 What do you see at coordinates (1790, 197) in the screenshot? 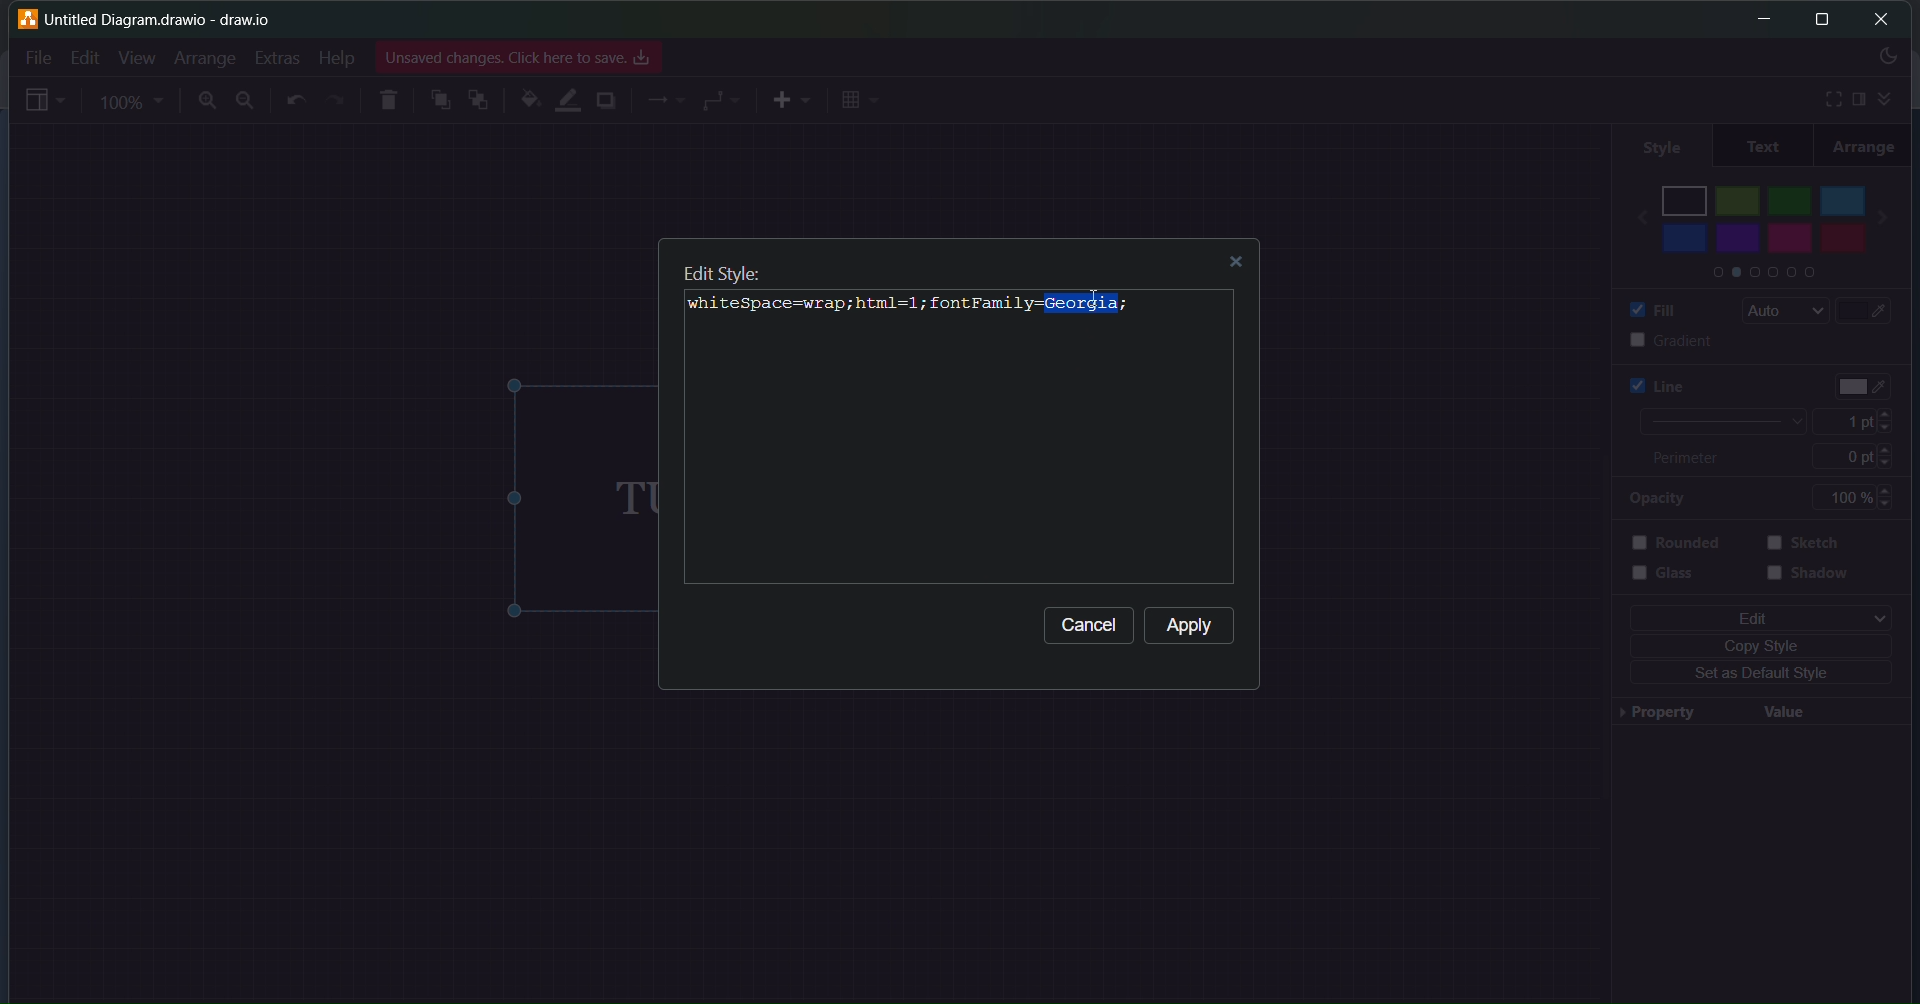
I see `green` at bounding box center [1790, 197].